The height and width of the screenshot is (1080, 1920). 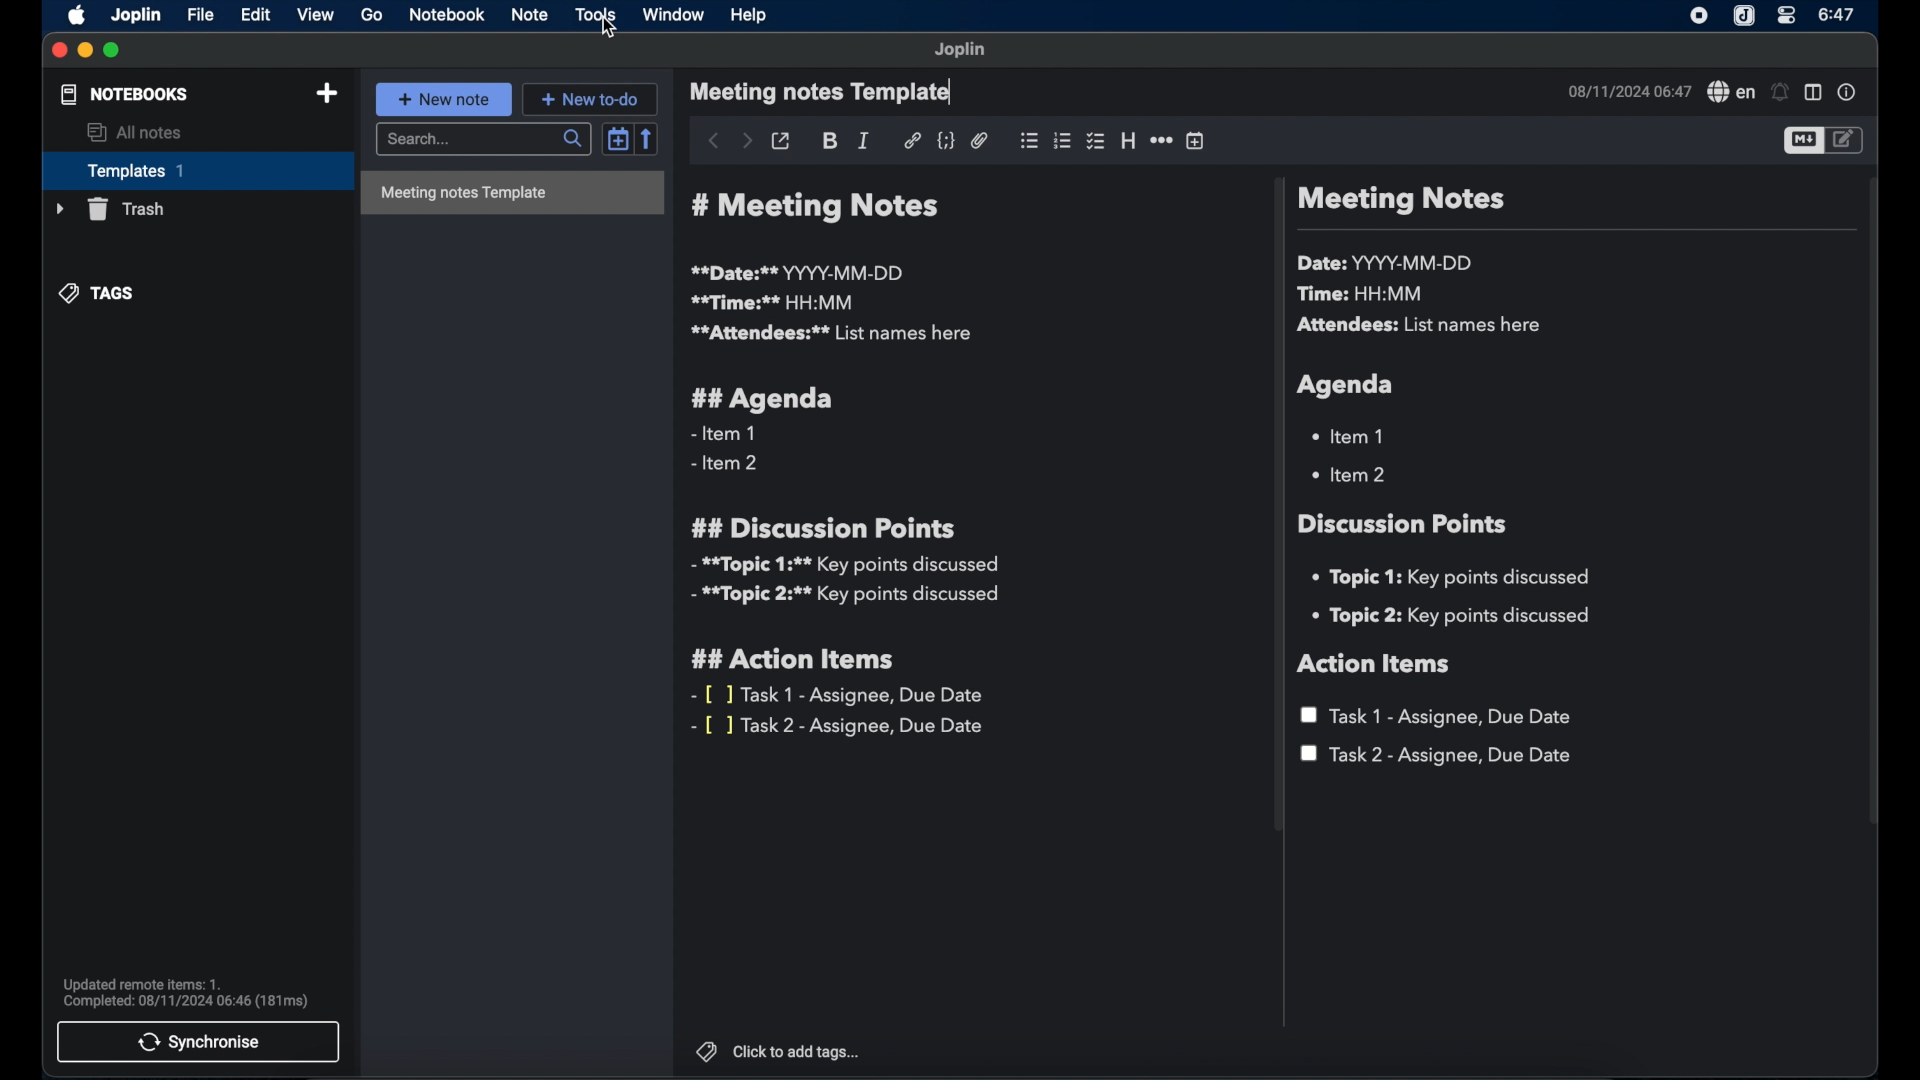 What do you see at coordinates (823, 93) in the screenshot?
I see `meeting notes template` at bounding box center [823, 93].